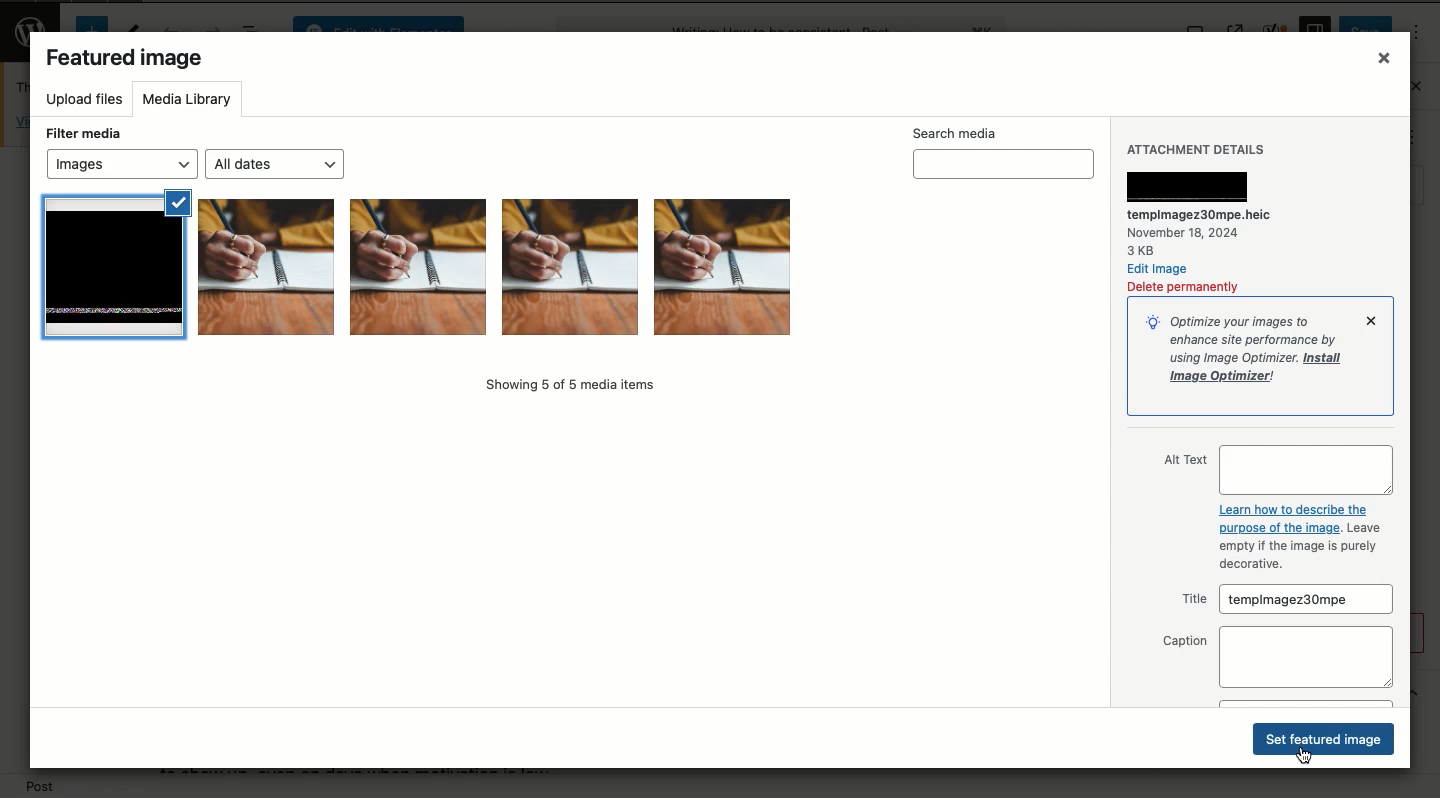 The width and height of the screenshot is (1440, 798). I want to click on Showing 5 of 5 media items, so click(568, 386).